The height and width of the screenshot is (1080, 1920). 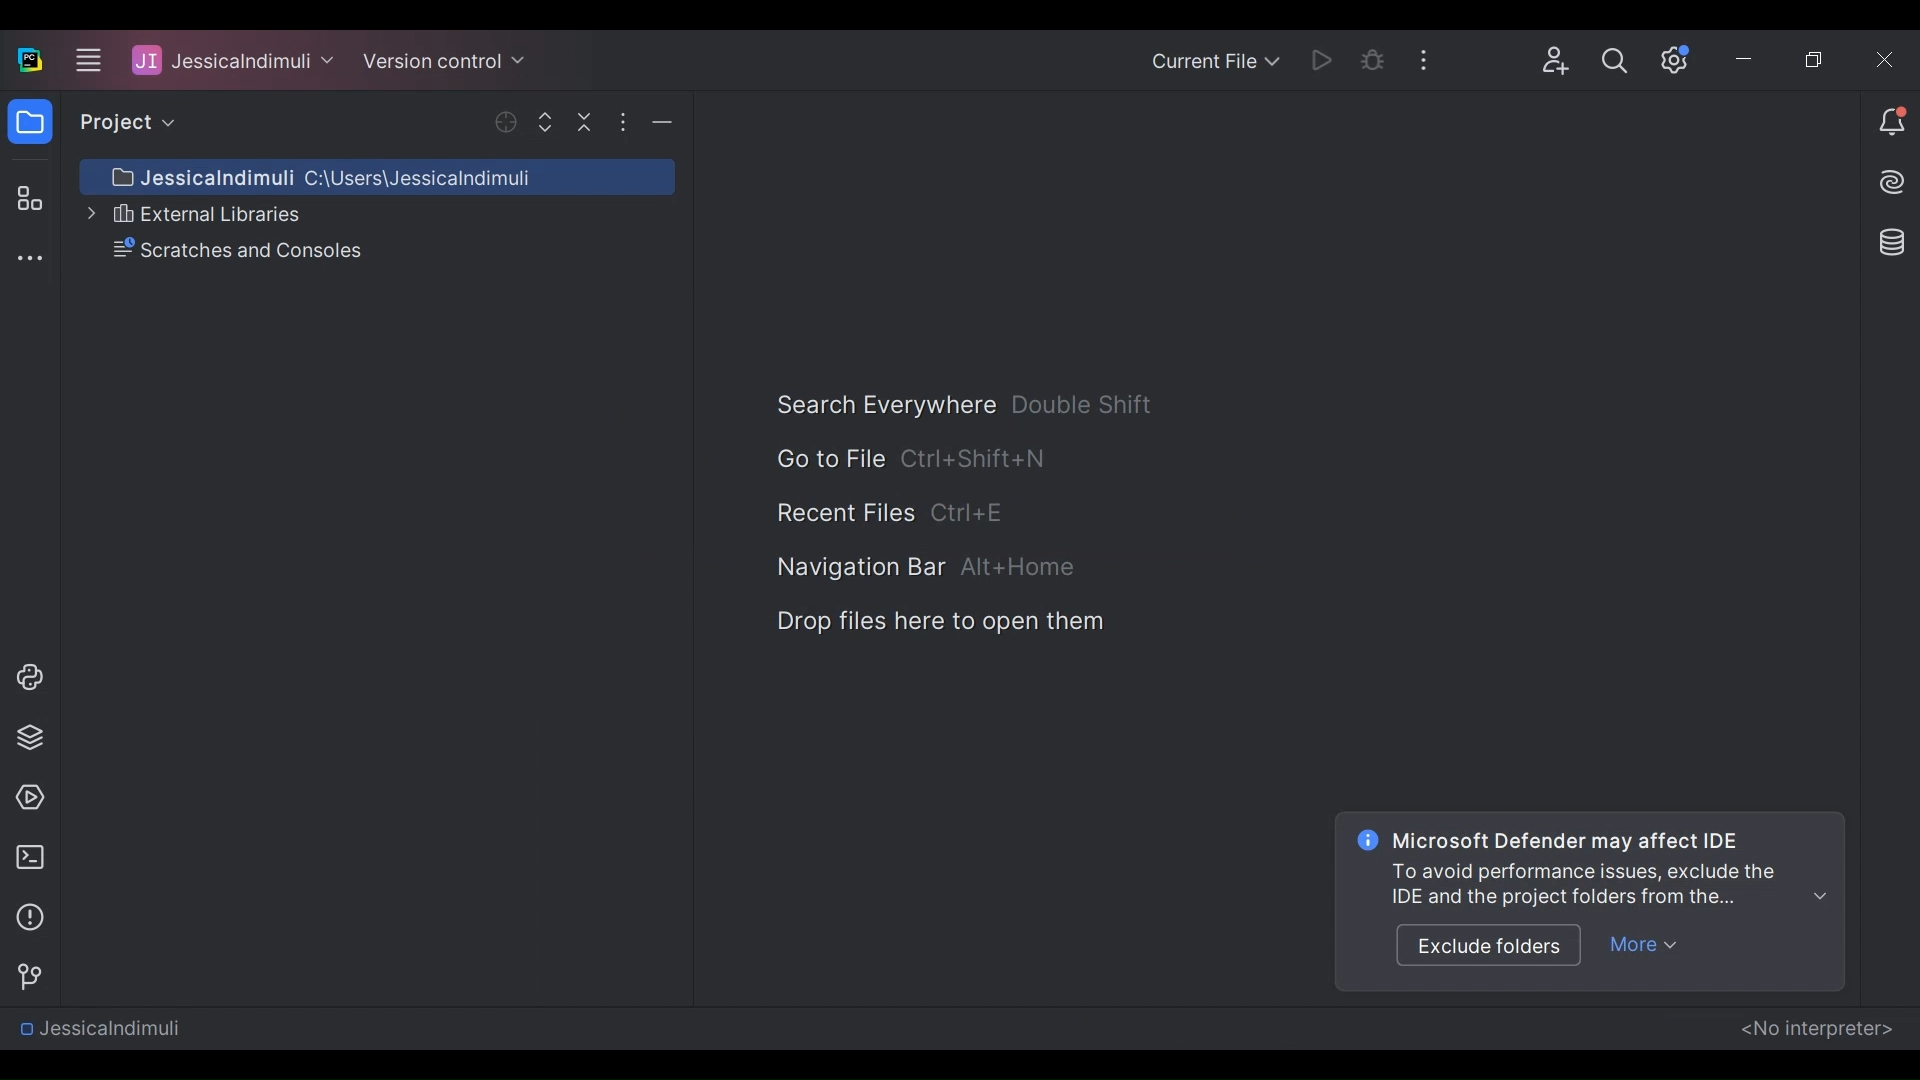 What do you see at coordinates (29, 799) in the screenshot?
I see `Services` at bounding box center [29, 799].